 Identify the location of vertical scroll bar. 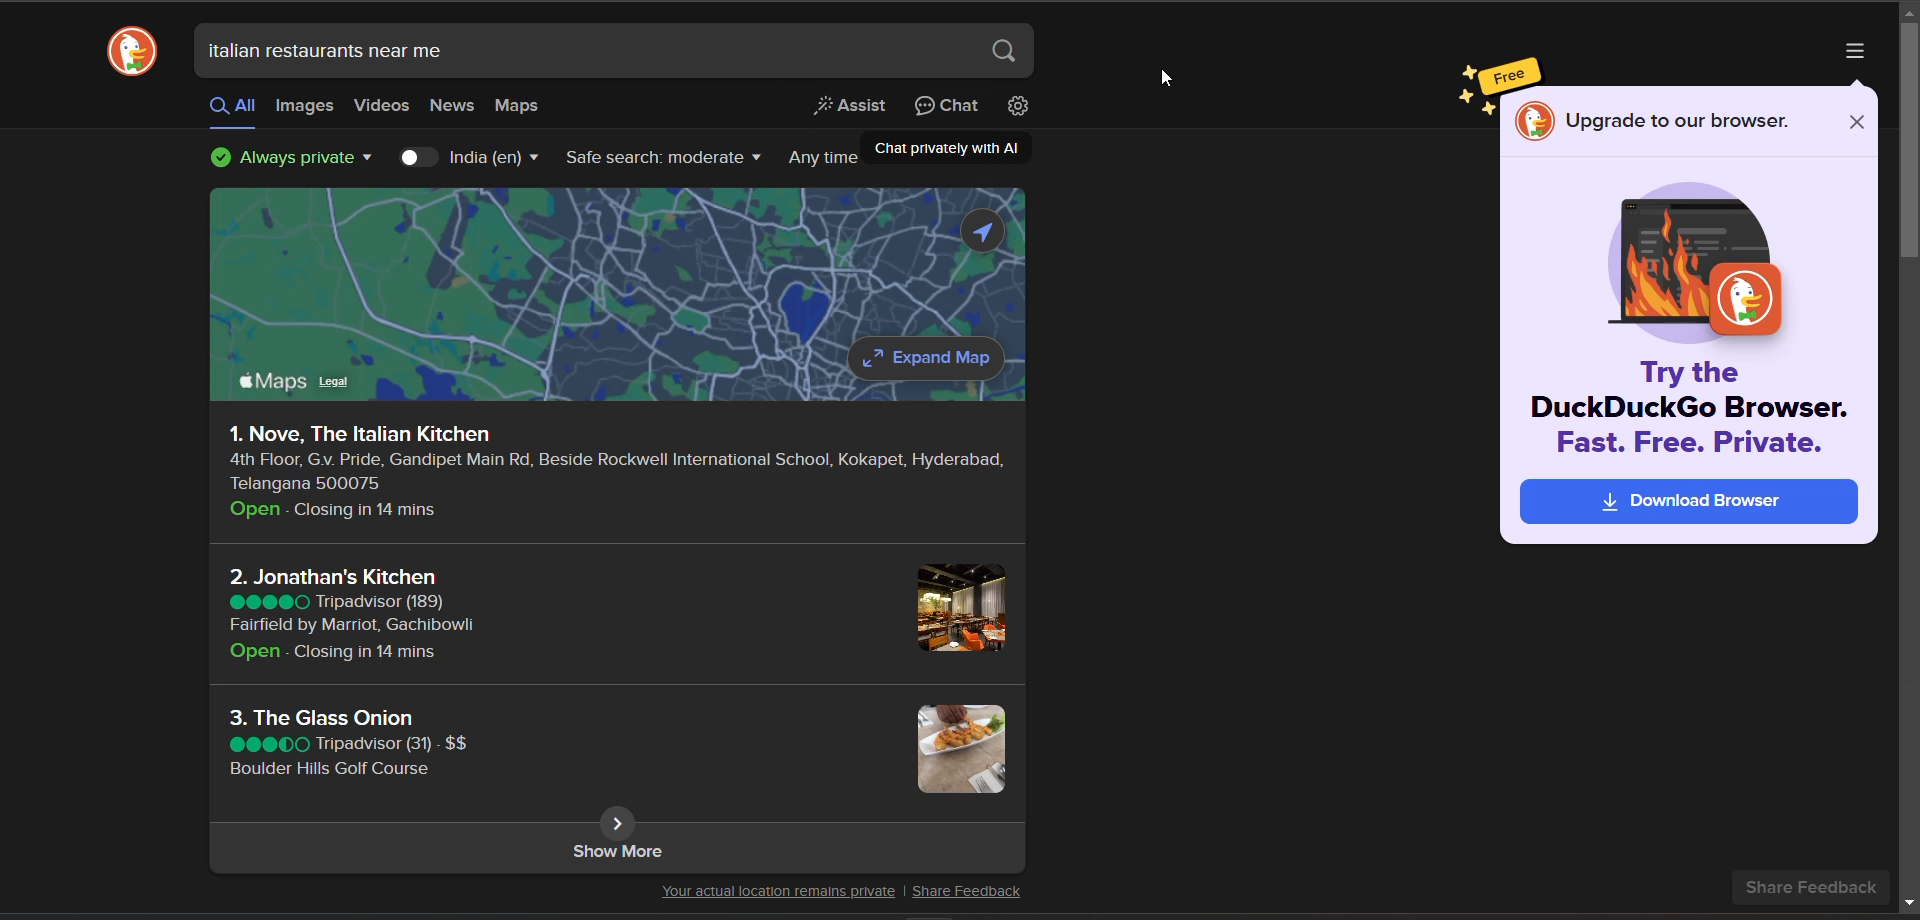
(1908, 144).